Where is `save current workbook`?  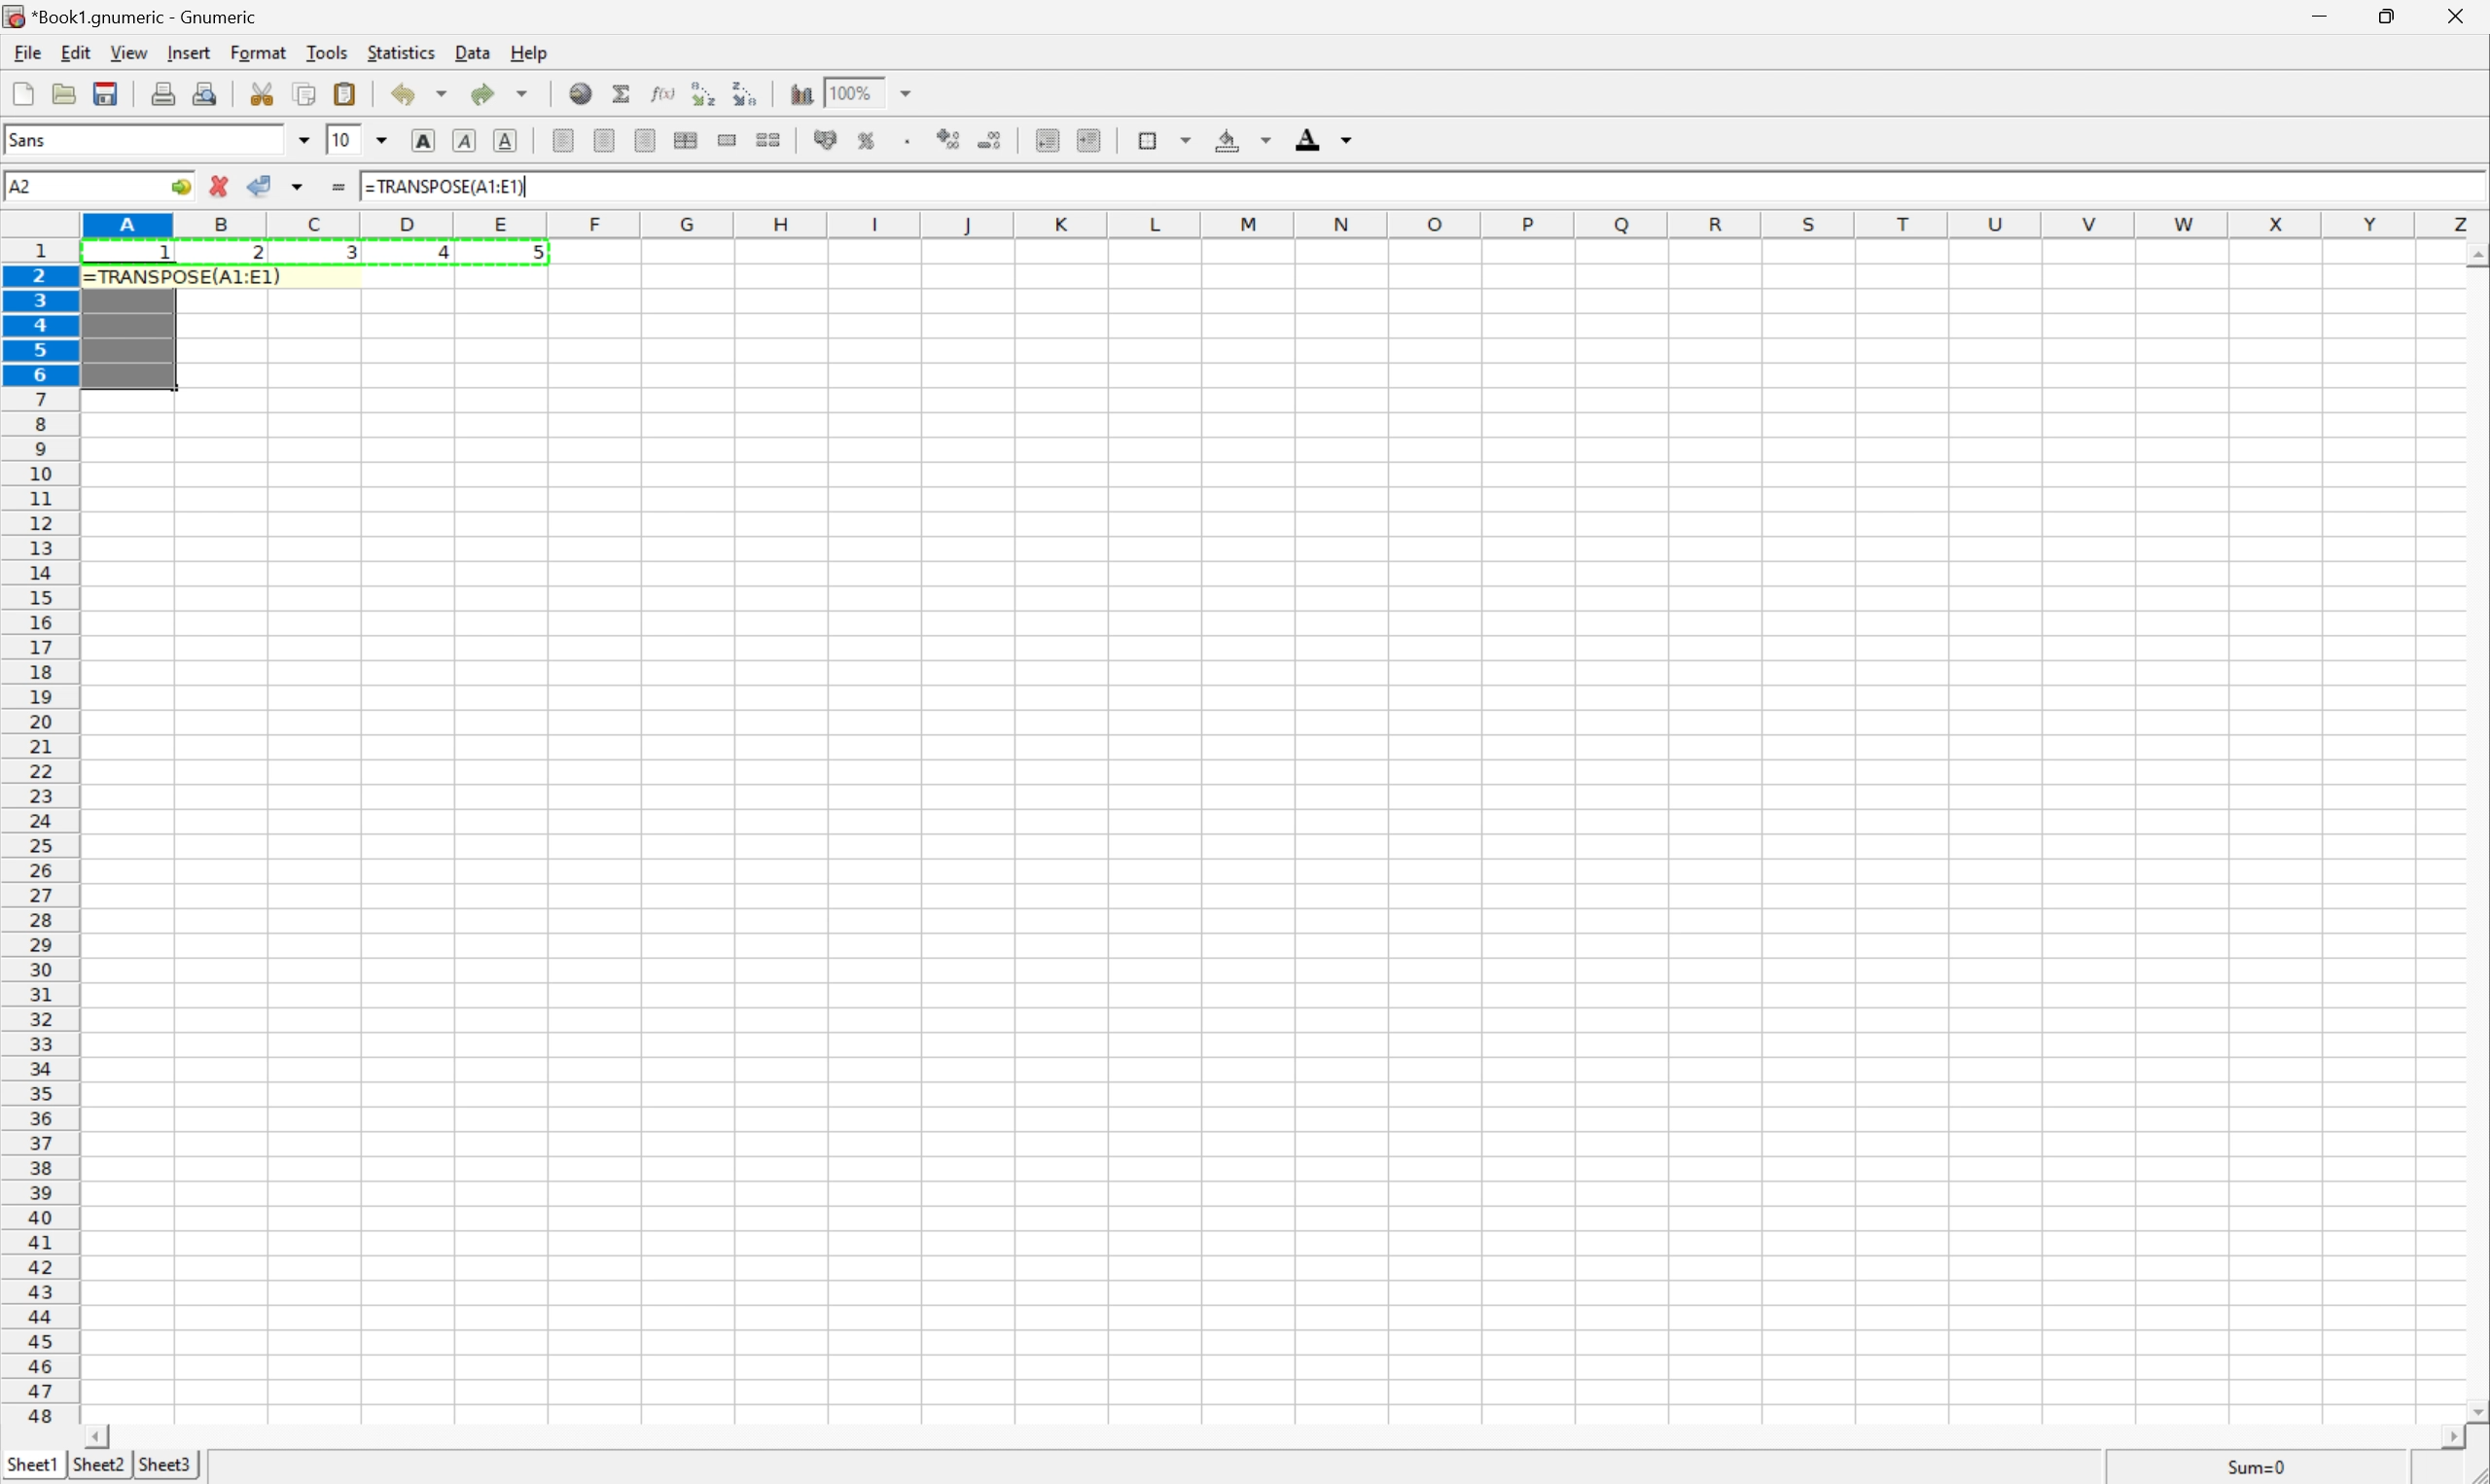 save current workbook is located at coordinates (106, 93).